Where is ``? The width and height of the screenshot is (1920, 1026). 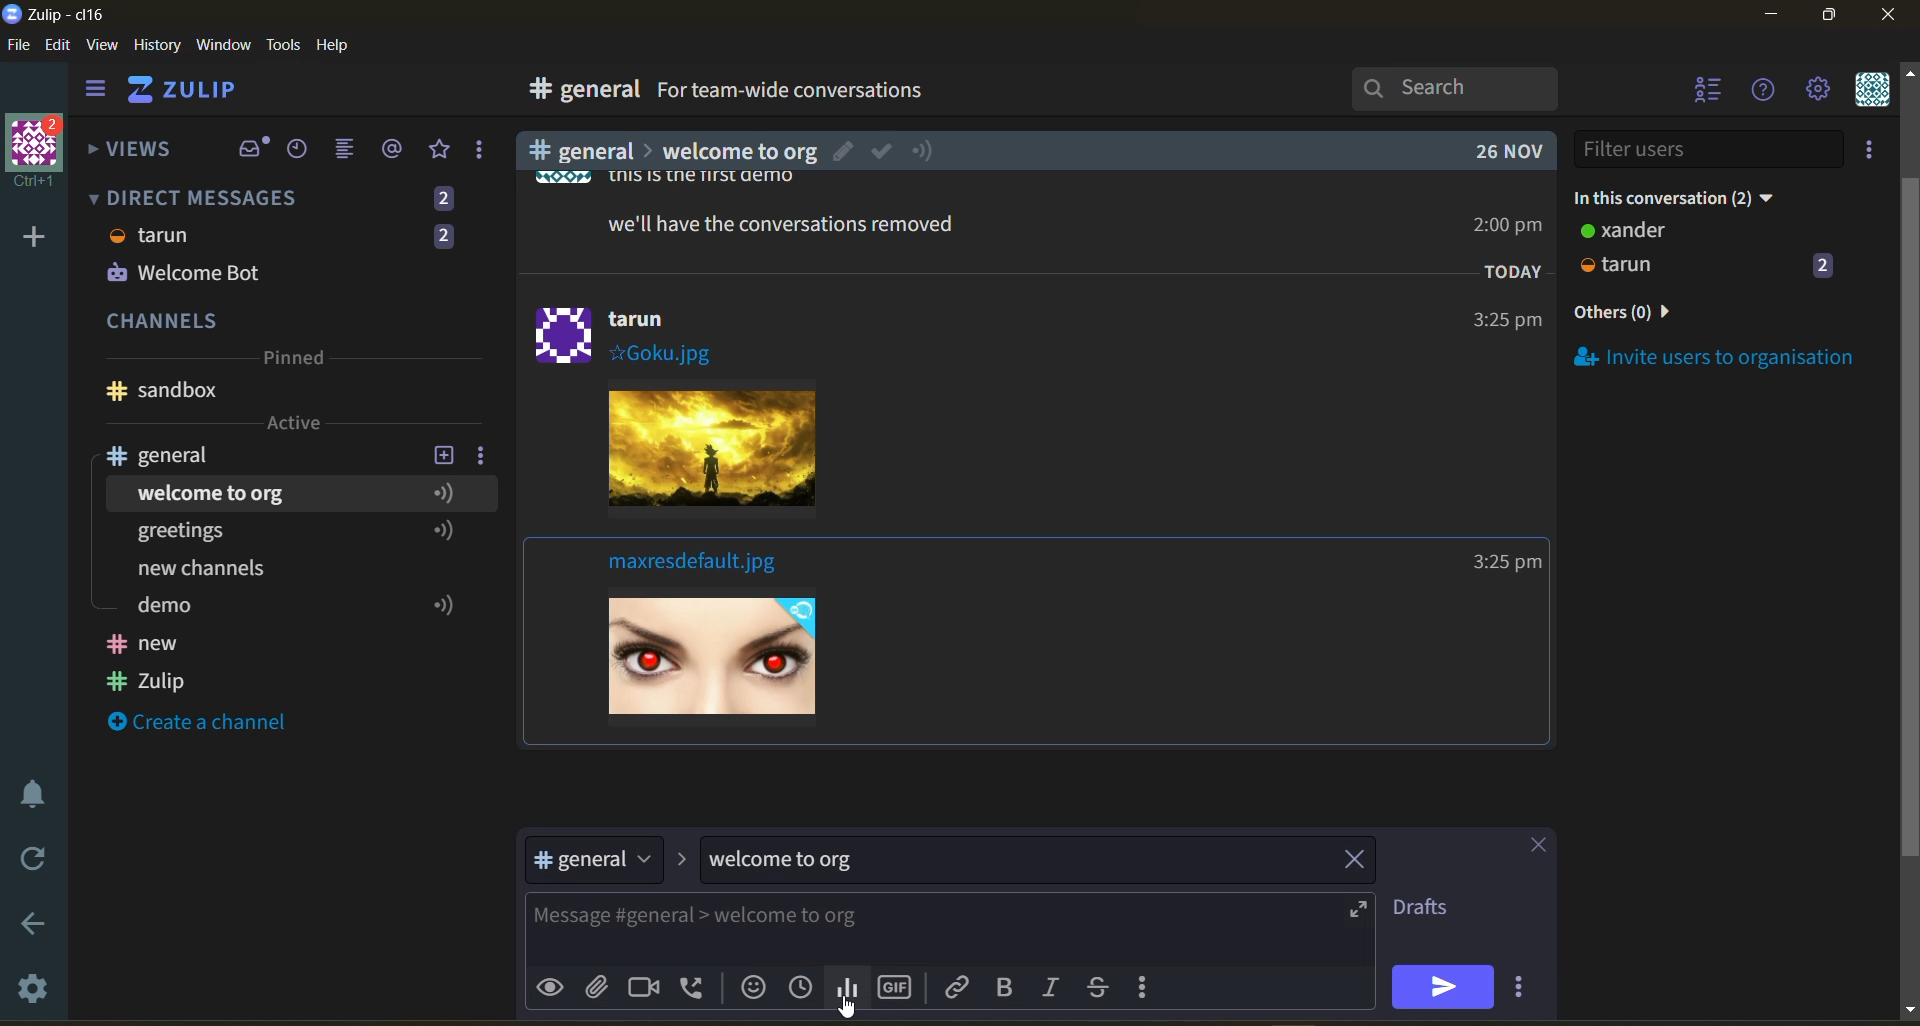  is located at coordinates (633, 332).